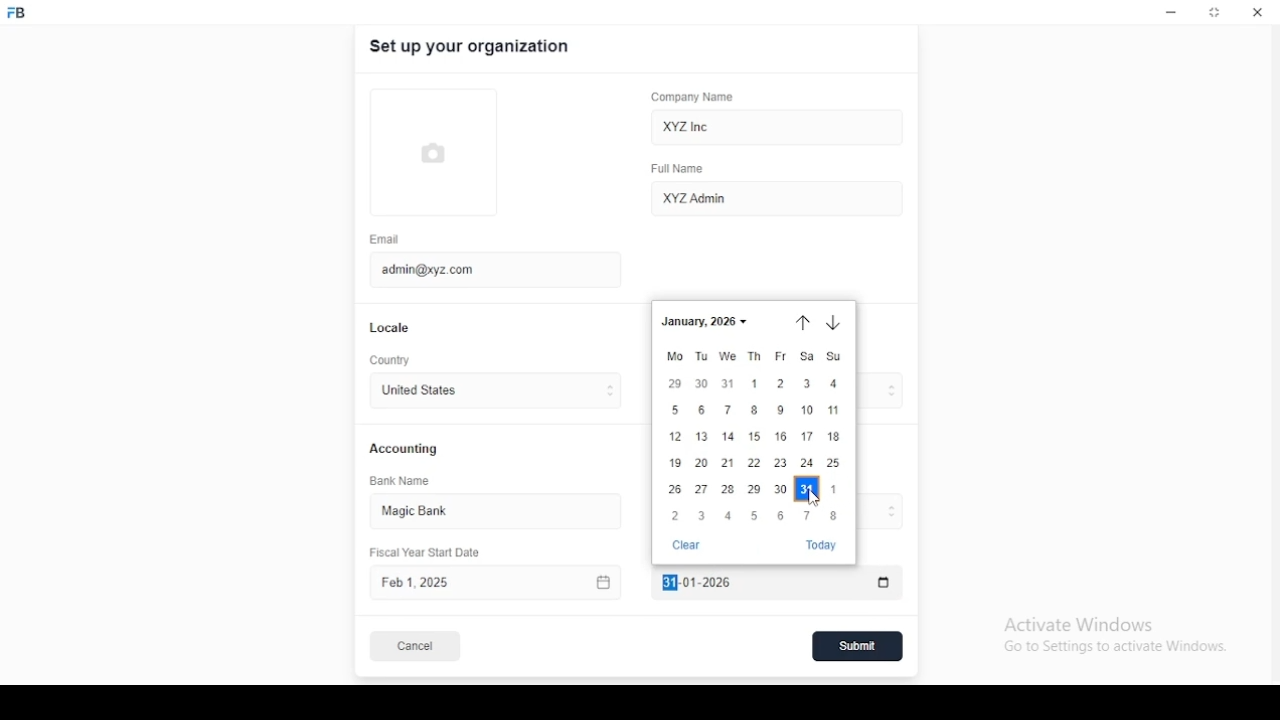 This screenshot has width=1280, height=720. I want to click on locale, so click(391, 328).